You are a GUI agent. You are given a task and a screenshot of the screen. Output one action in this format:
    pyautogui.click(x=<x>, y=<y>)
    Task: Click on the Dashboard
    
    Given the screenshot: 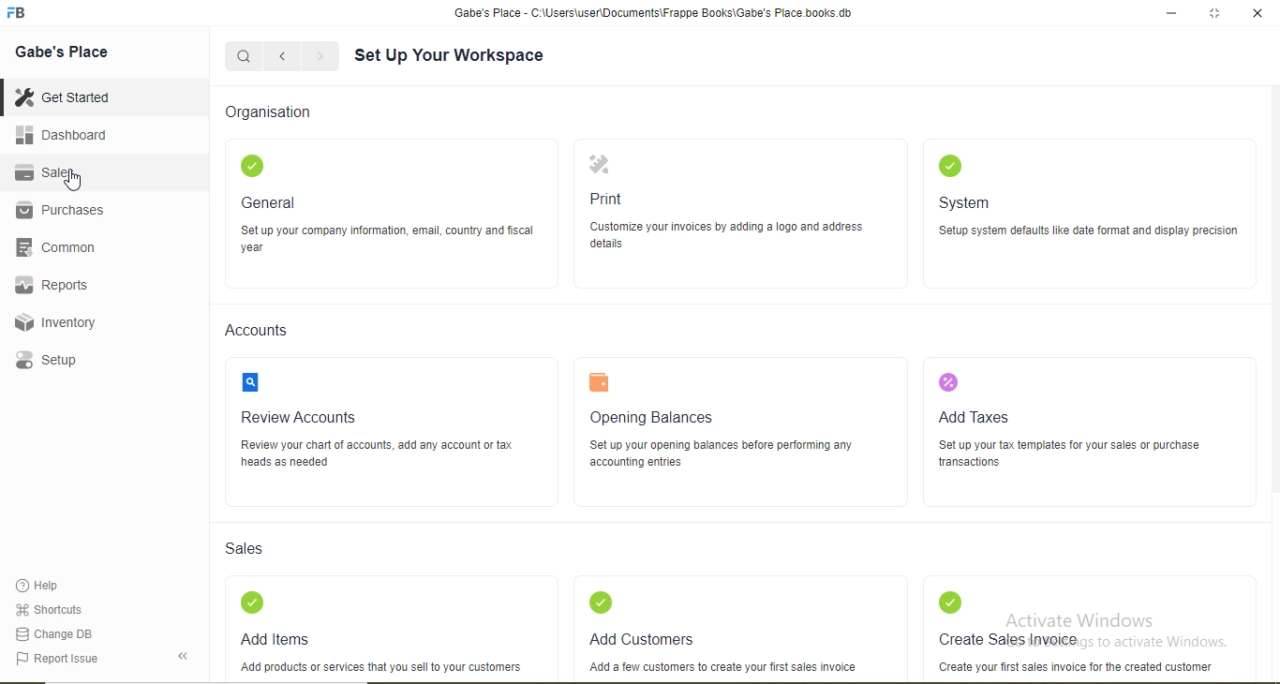 What is the action you would take?
    pyautogui.click(x=72, y=137)
    